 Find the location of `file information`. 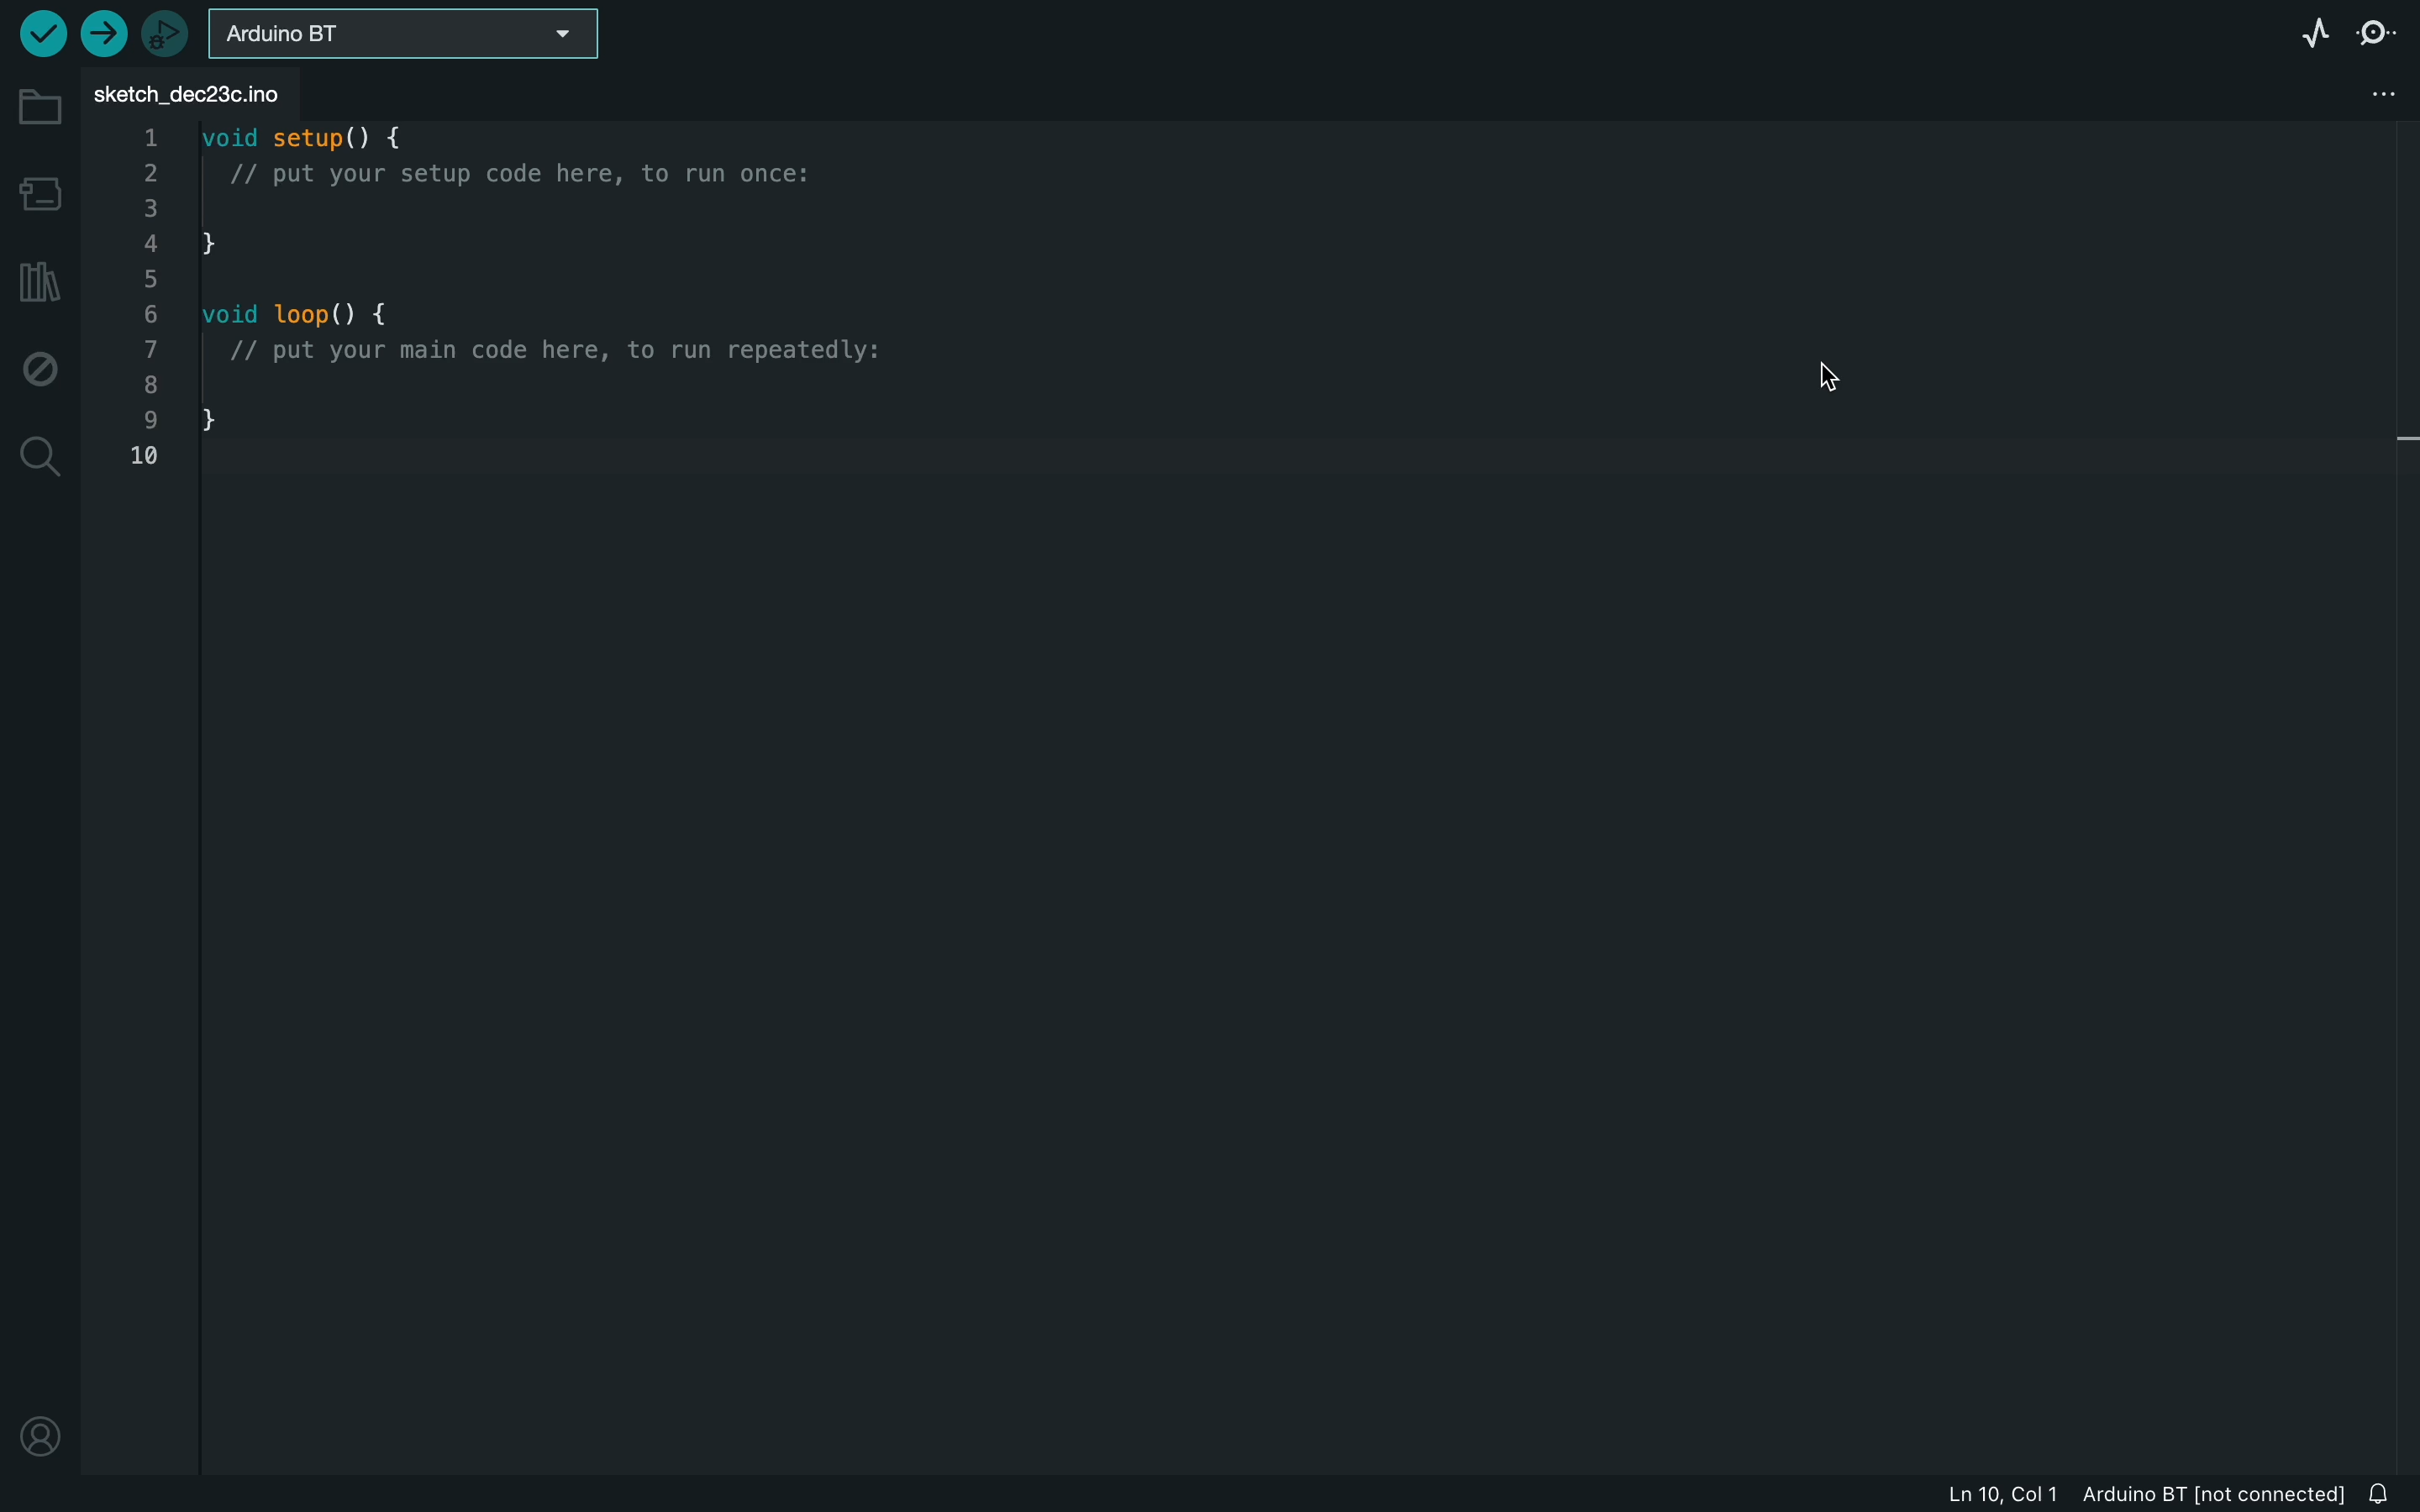

file information is located at coordinates (2145, 1494).